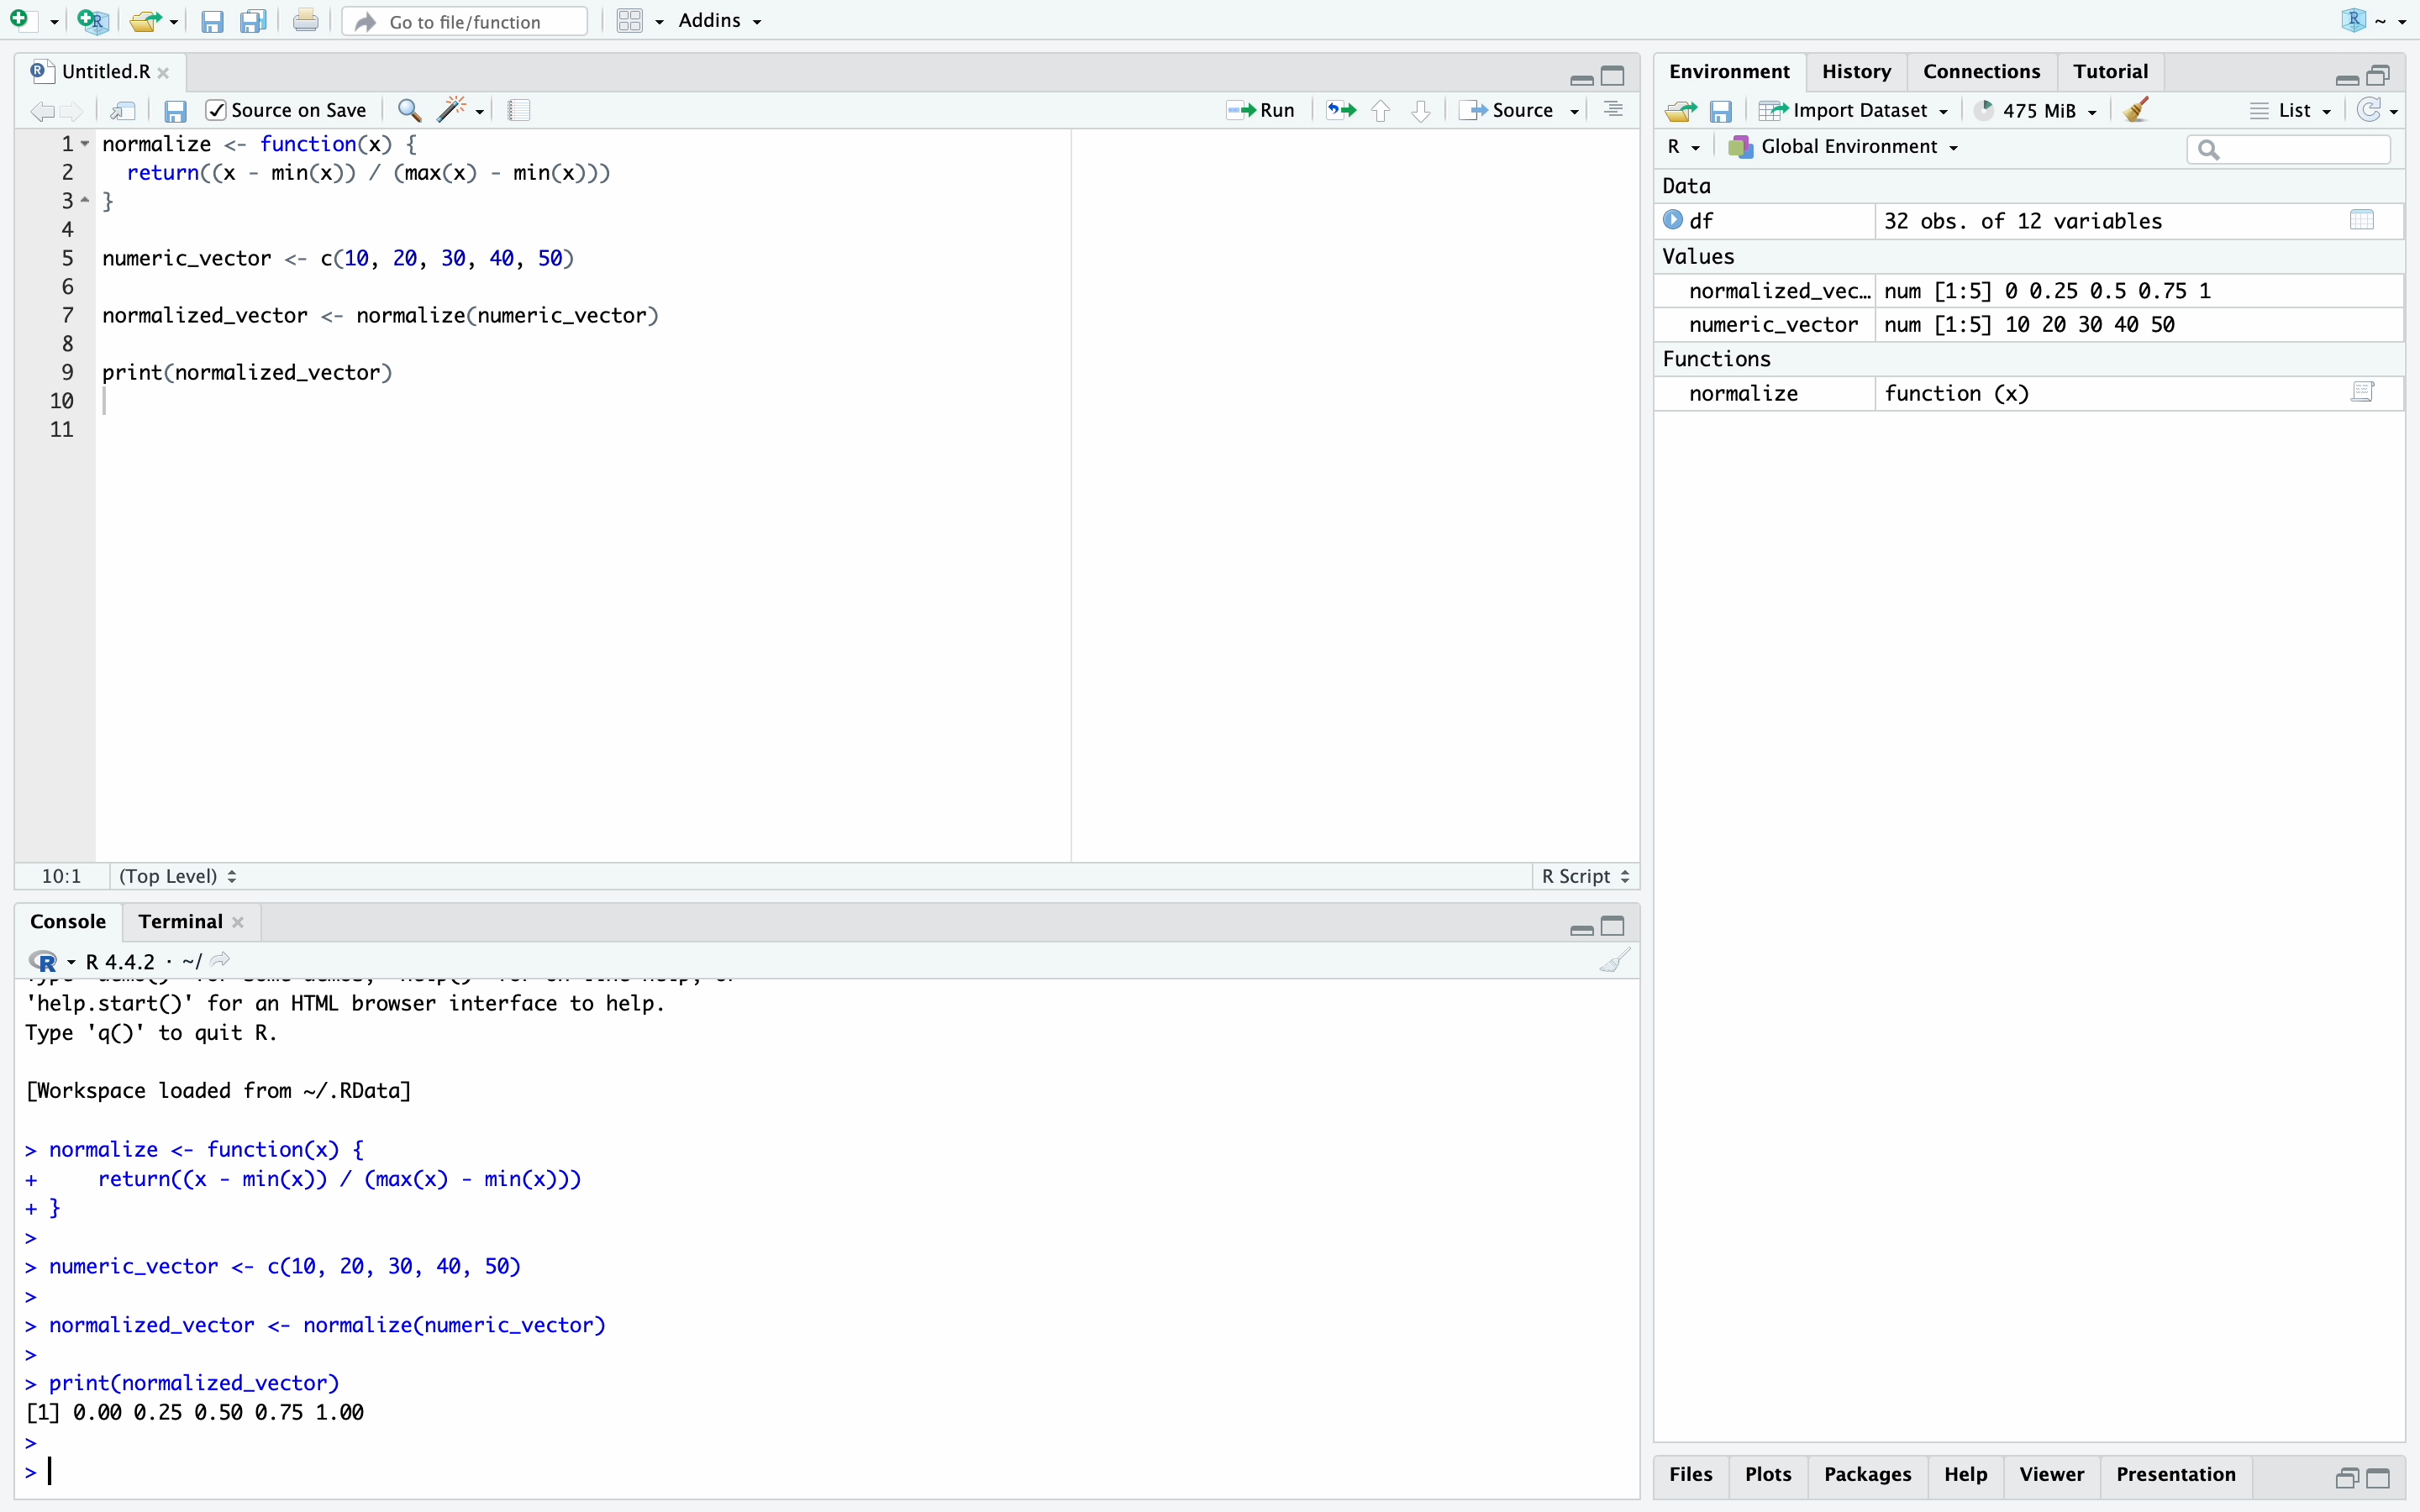 This screenshot has width=2420, height=1512. I want to click on Save all open documents (Ctrl + Alt + S), so click(257, 24).